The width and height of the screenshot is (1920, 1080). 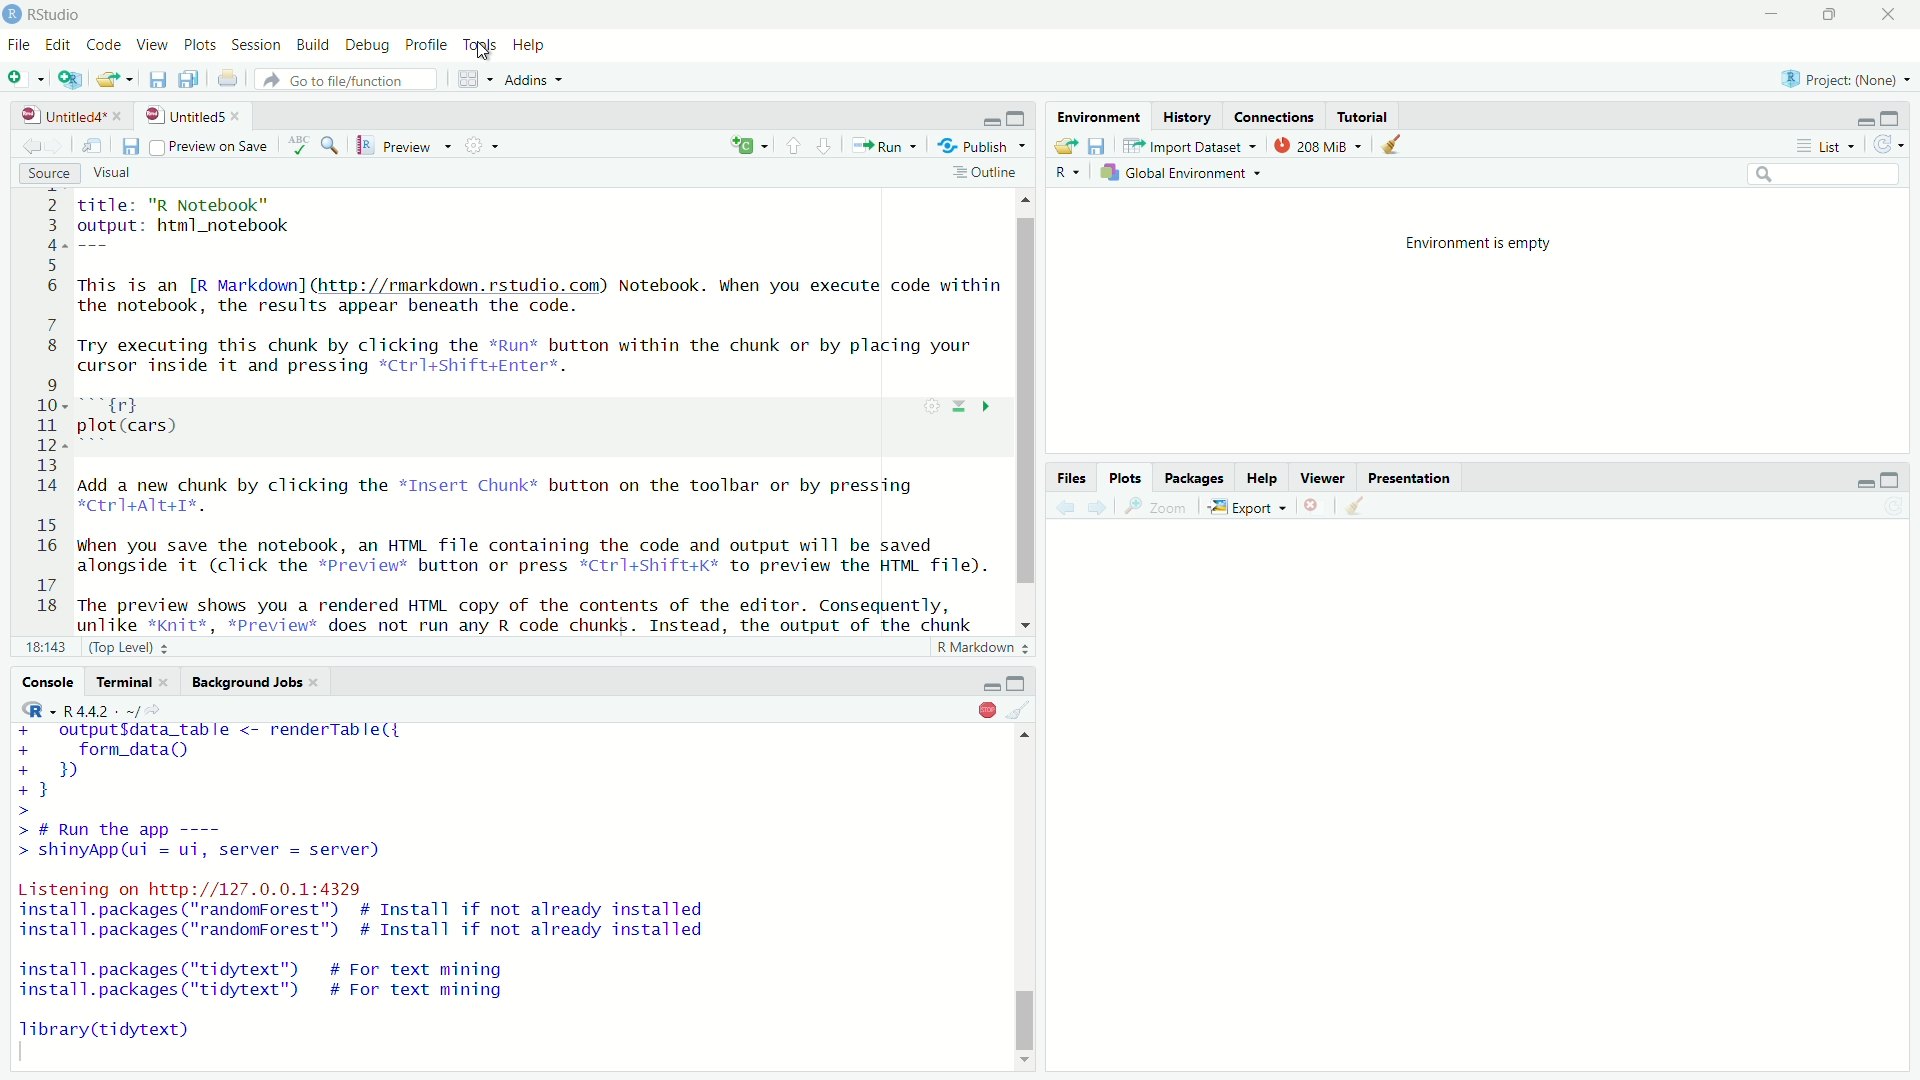 What do you see at coordinates (825, 146) in the screenshot?
I see `up` at bounding box center [825, 146].